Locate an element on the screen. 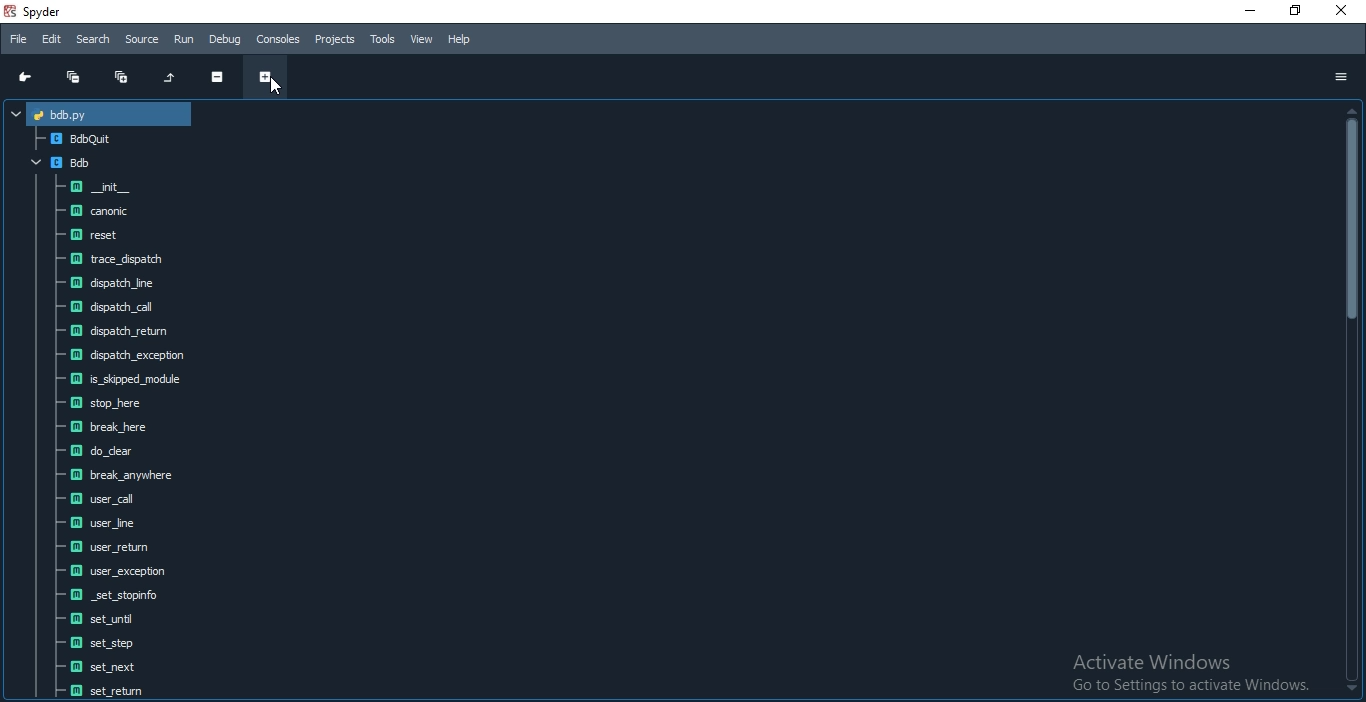  Projects is located at coordinates (336, 39).